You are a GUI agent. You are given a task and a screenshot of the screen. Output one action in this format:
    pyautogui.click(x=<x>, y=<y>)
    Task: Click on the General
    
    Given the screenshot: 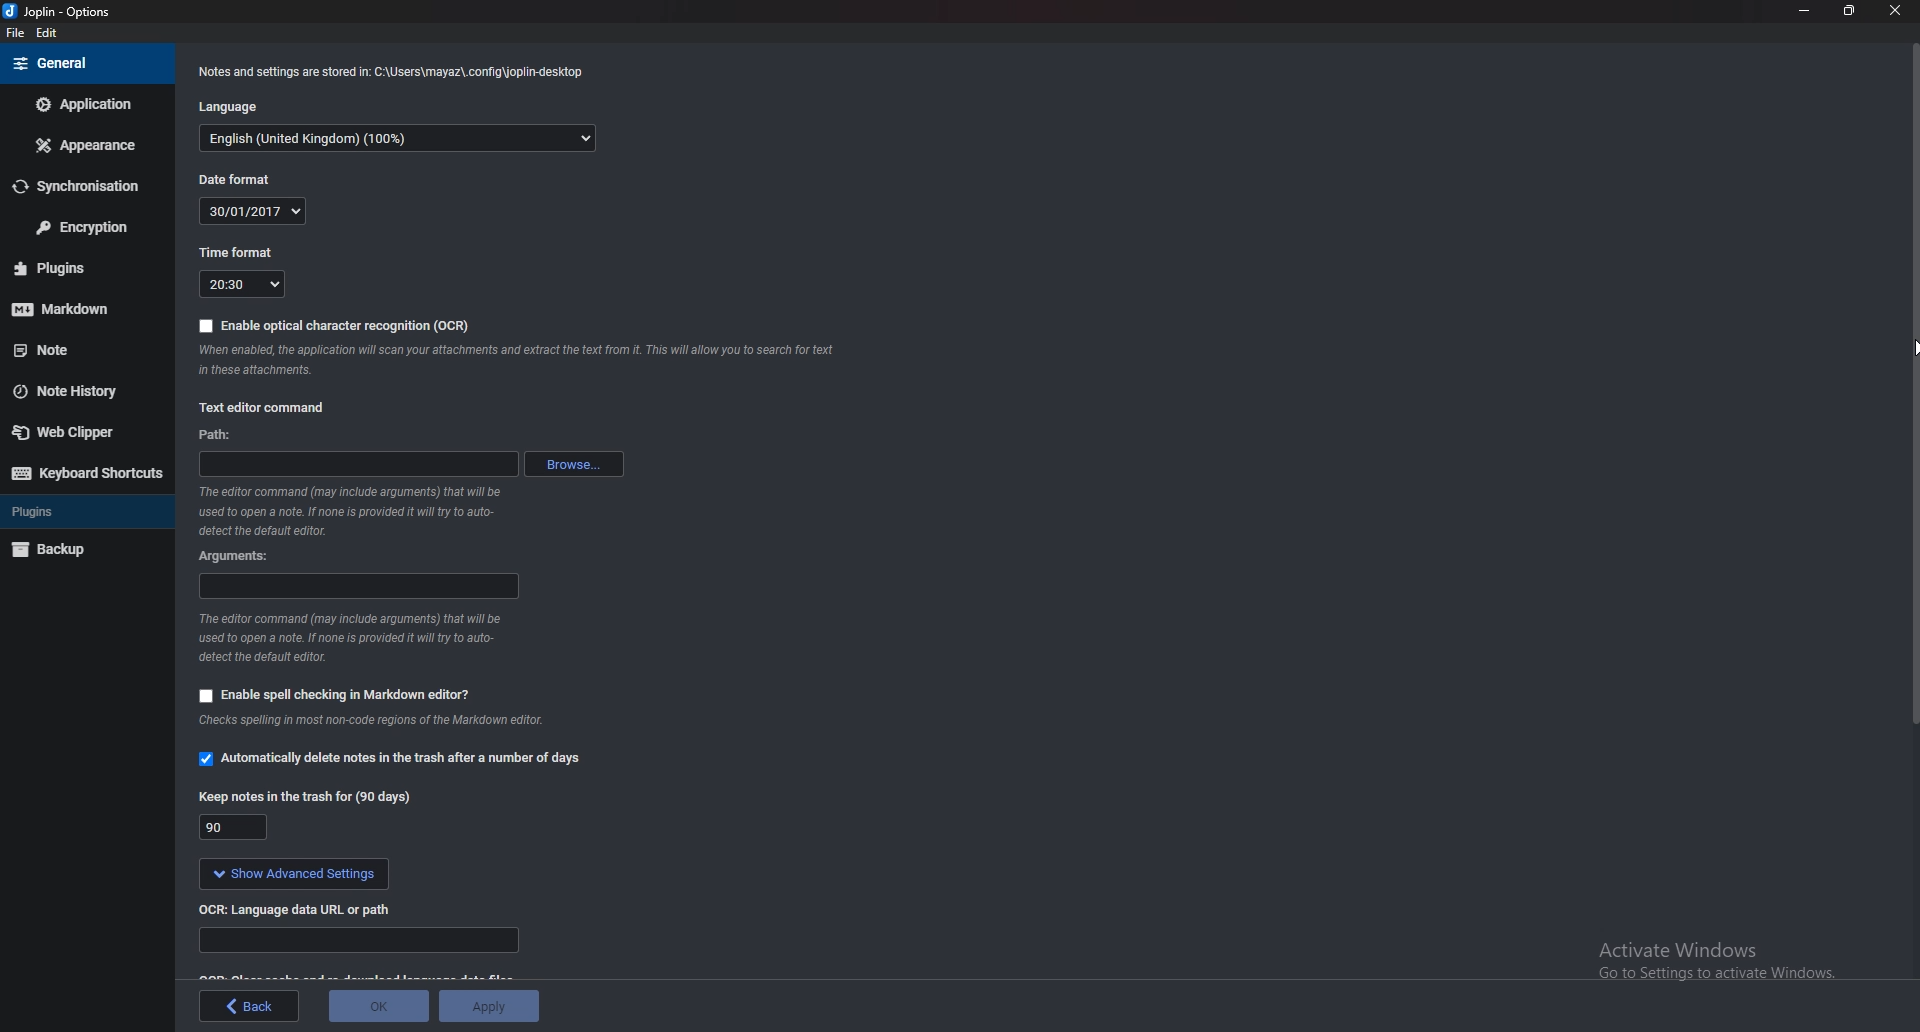 What is the action you would take?
    pyautogui.click(x=84, y=65)
    